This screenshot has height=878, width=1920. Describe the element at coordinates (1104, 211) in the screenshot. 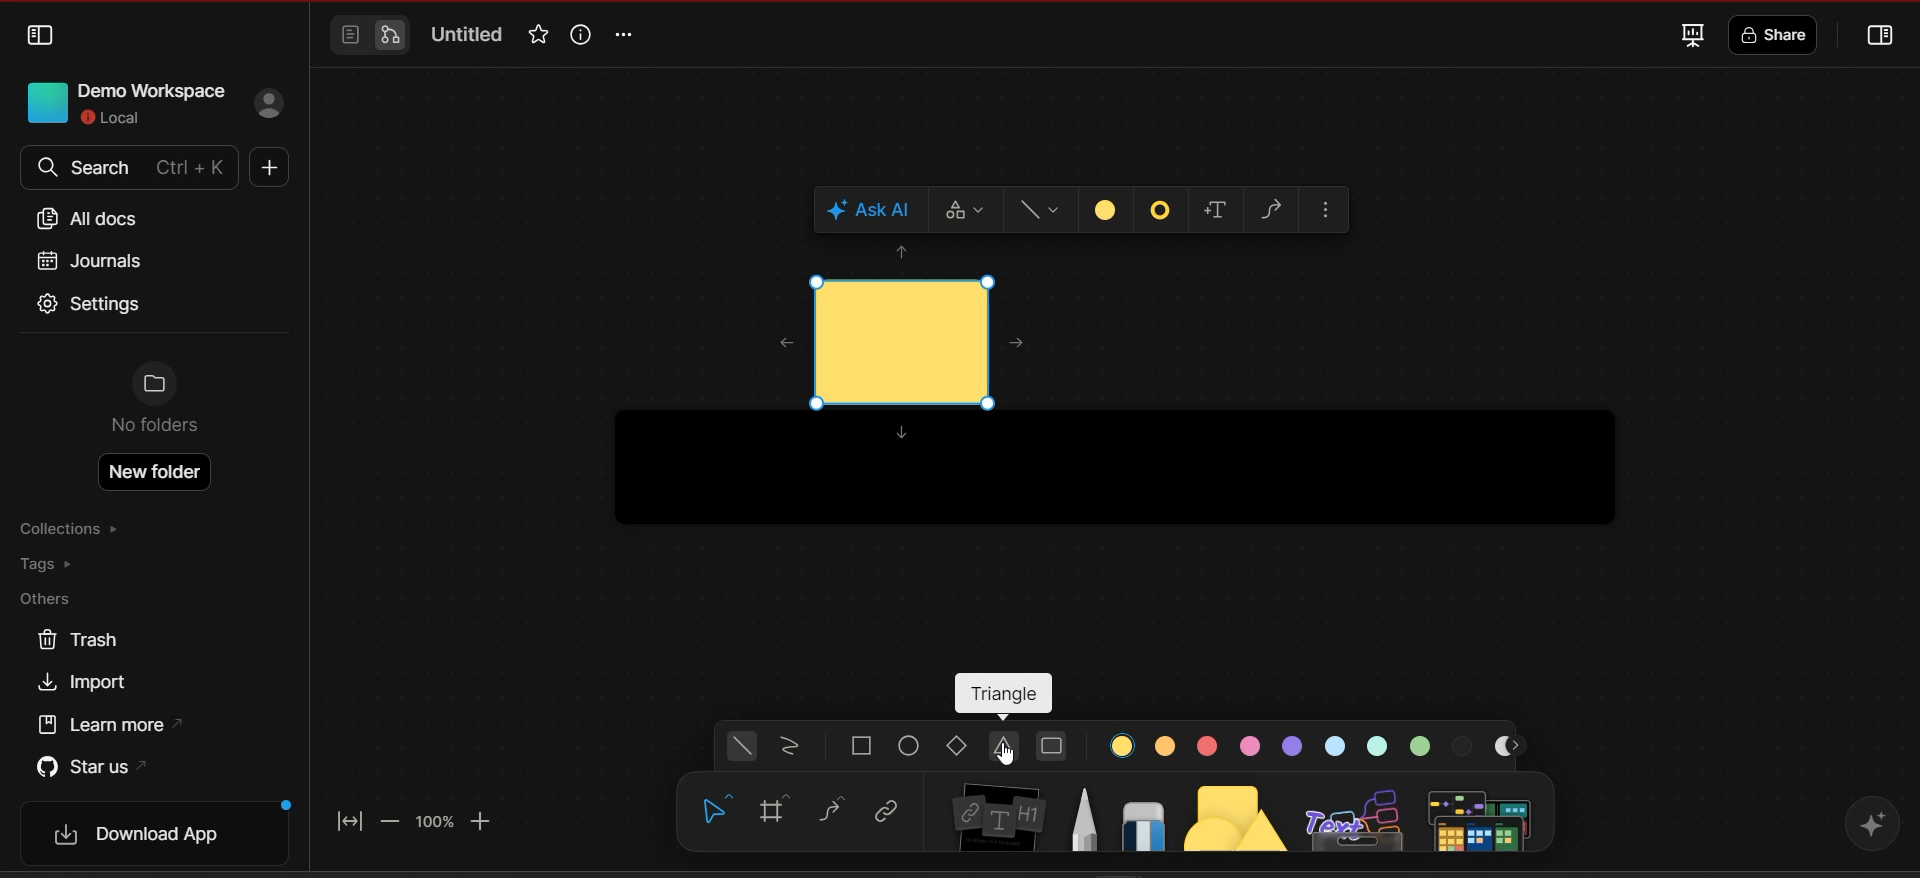

I see `fill color` at that location.